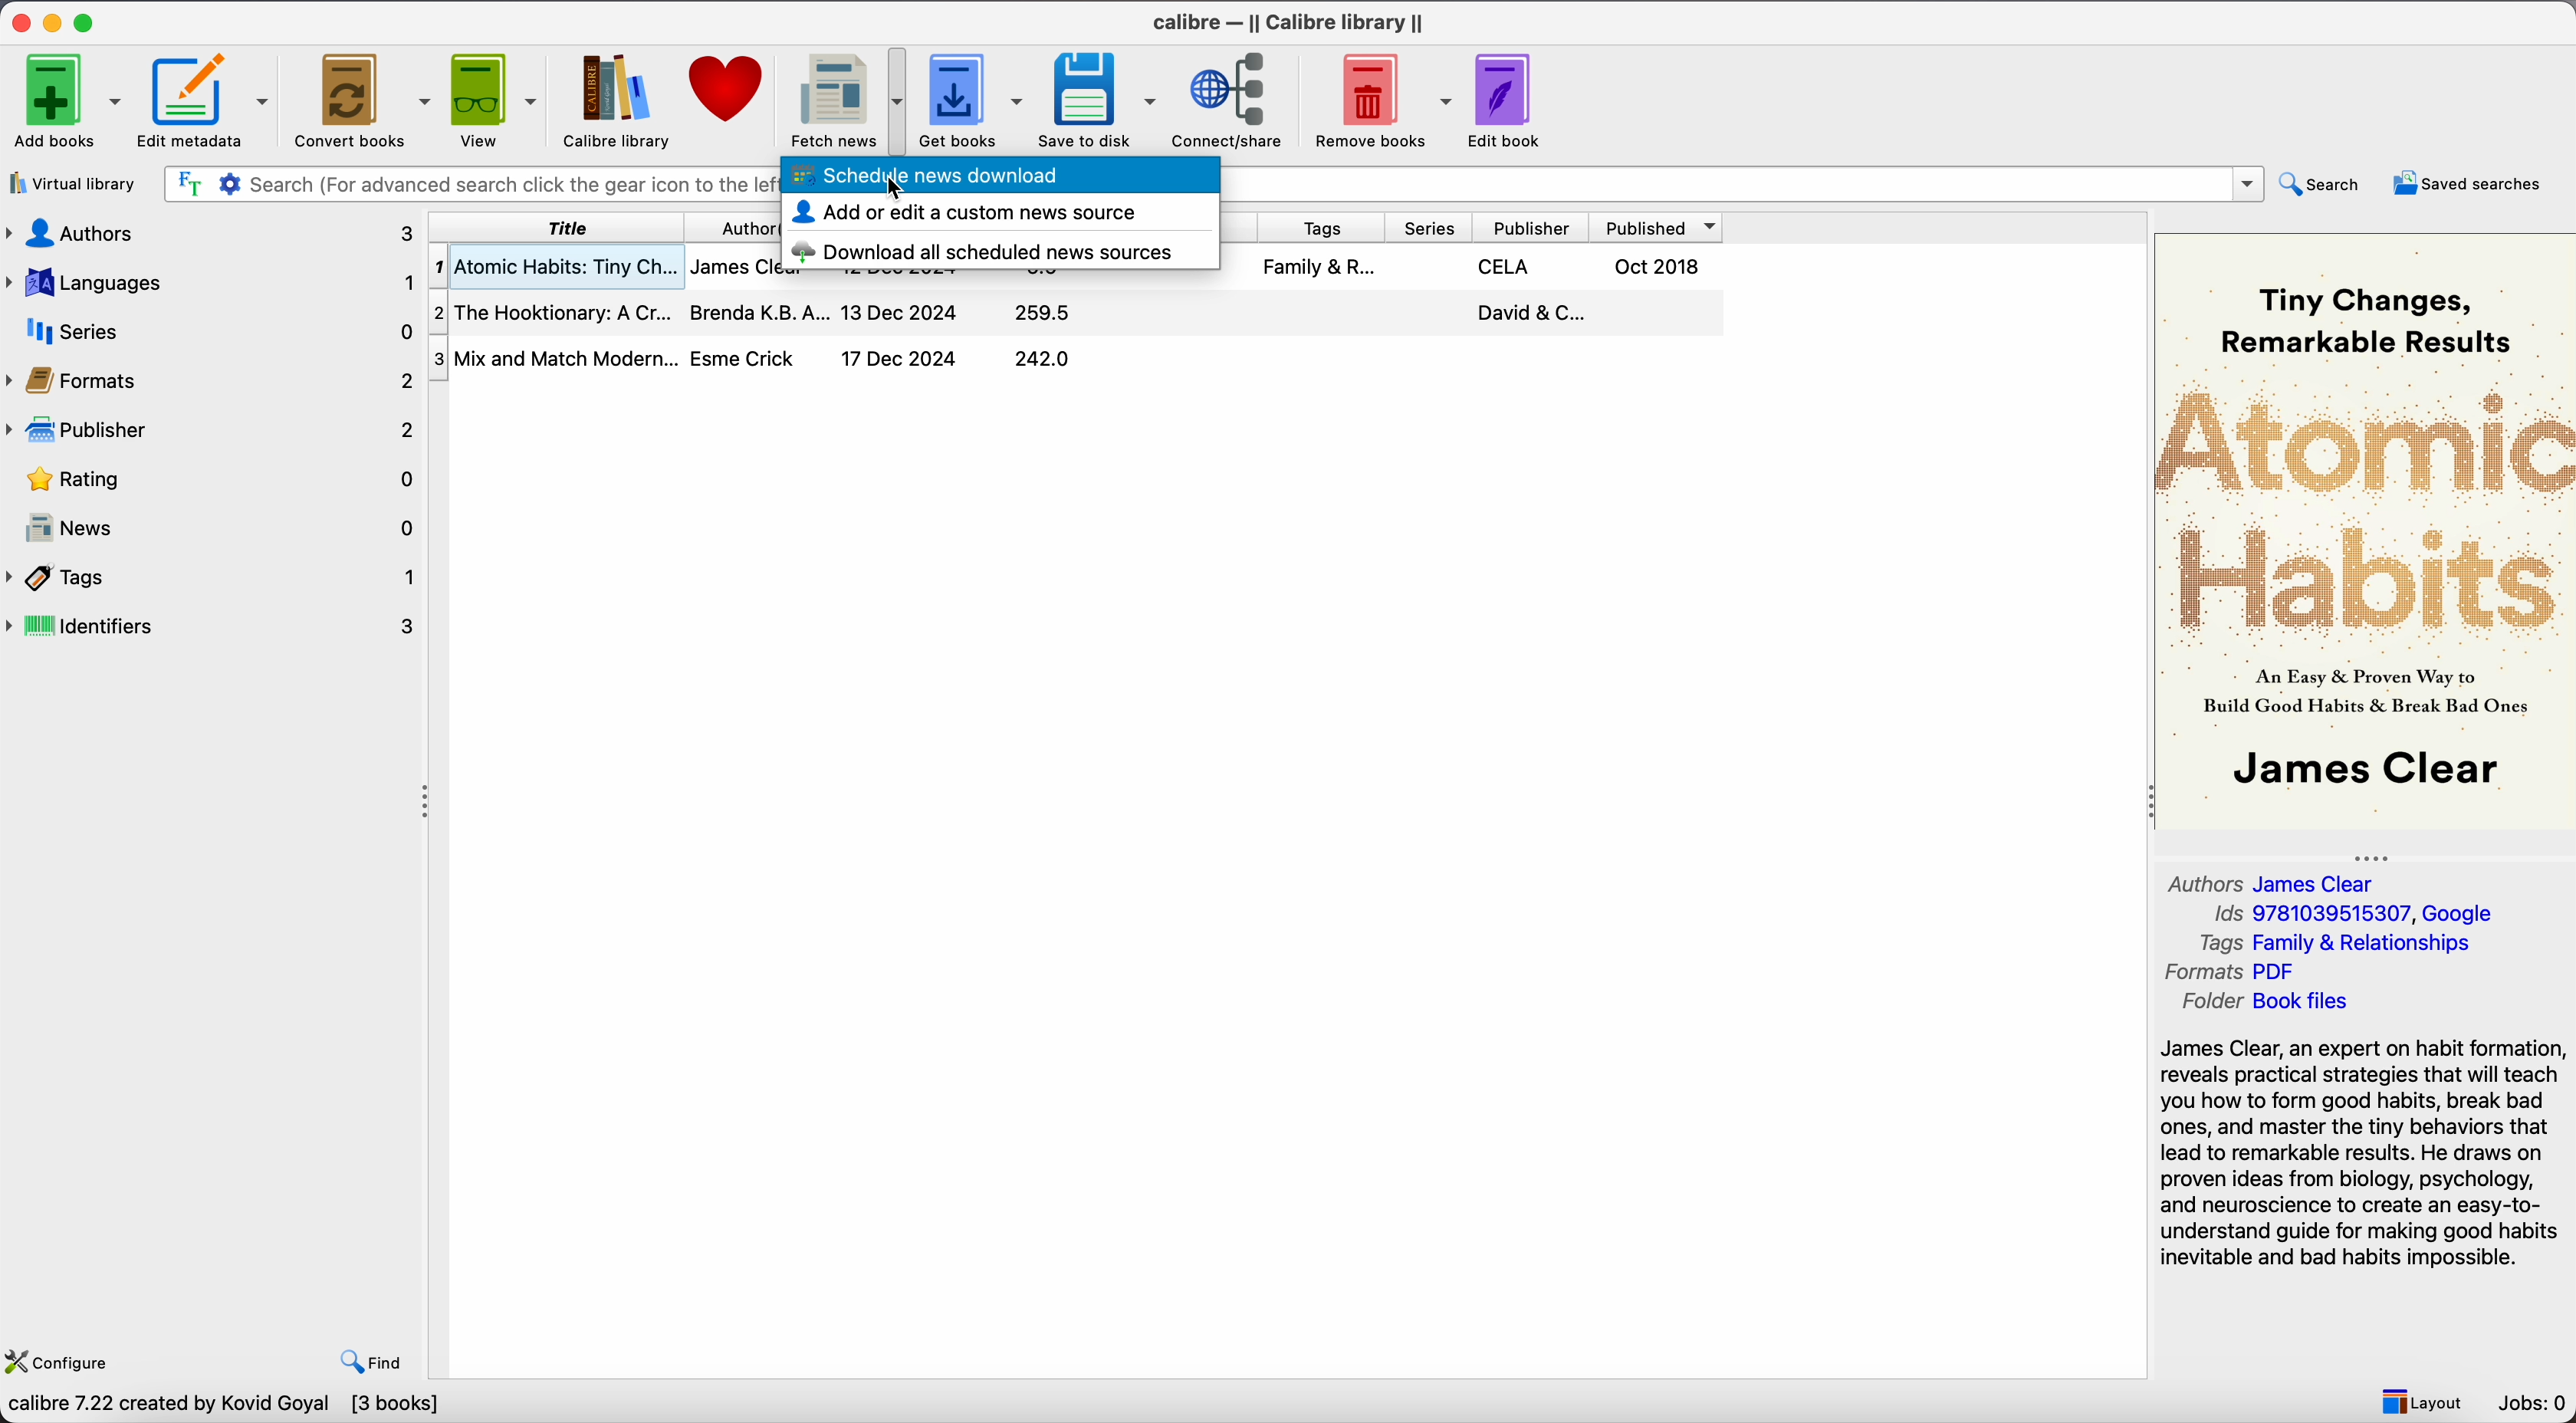 This screenshot has height=1423, width=2576. Describe the element at coordinates (1318, 266) in the screenshot. I see `Family & R...` at that location.